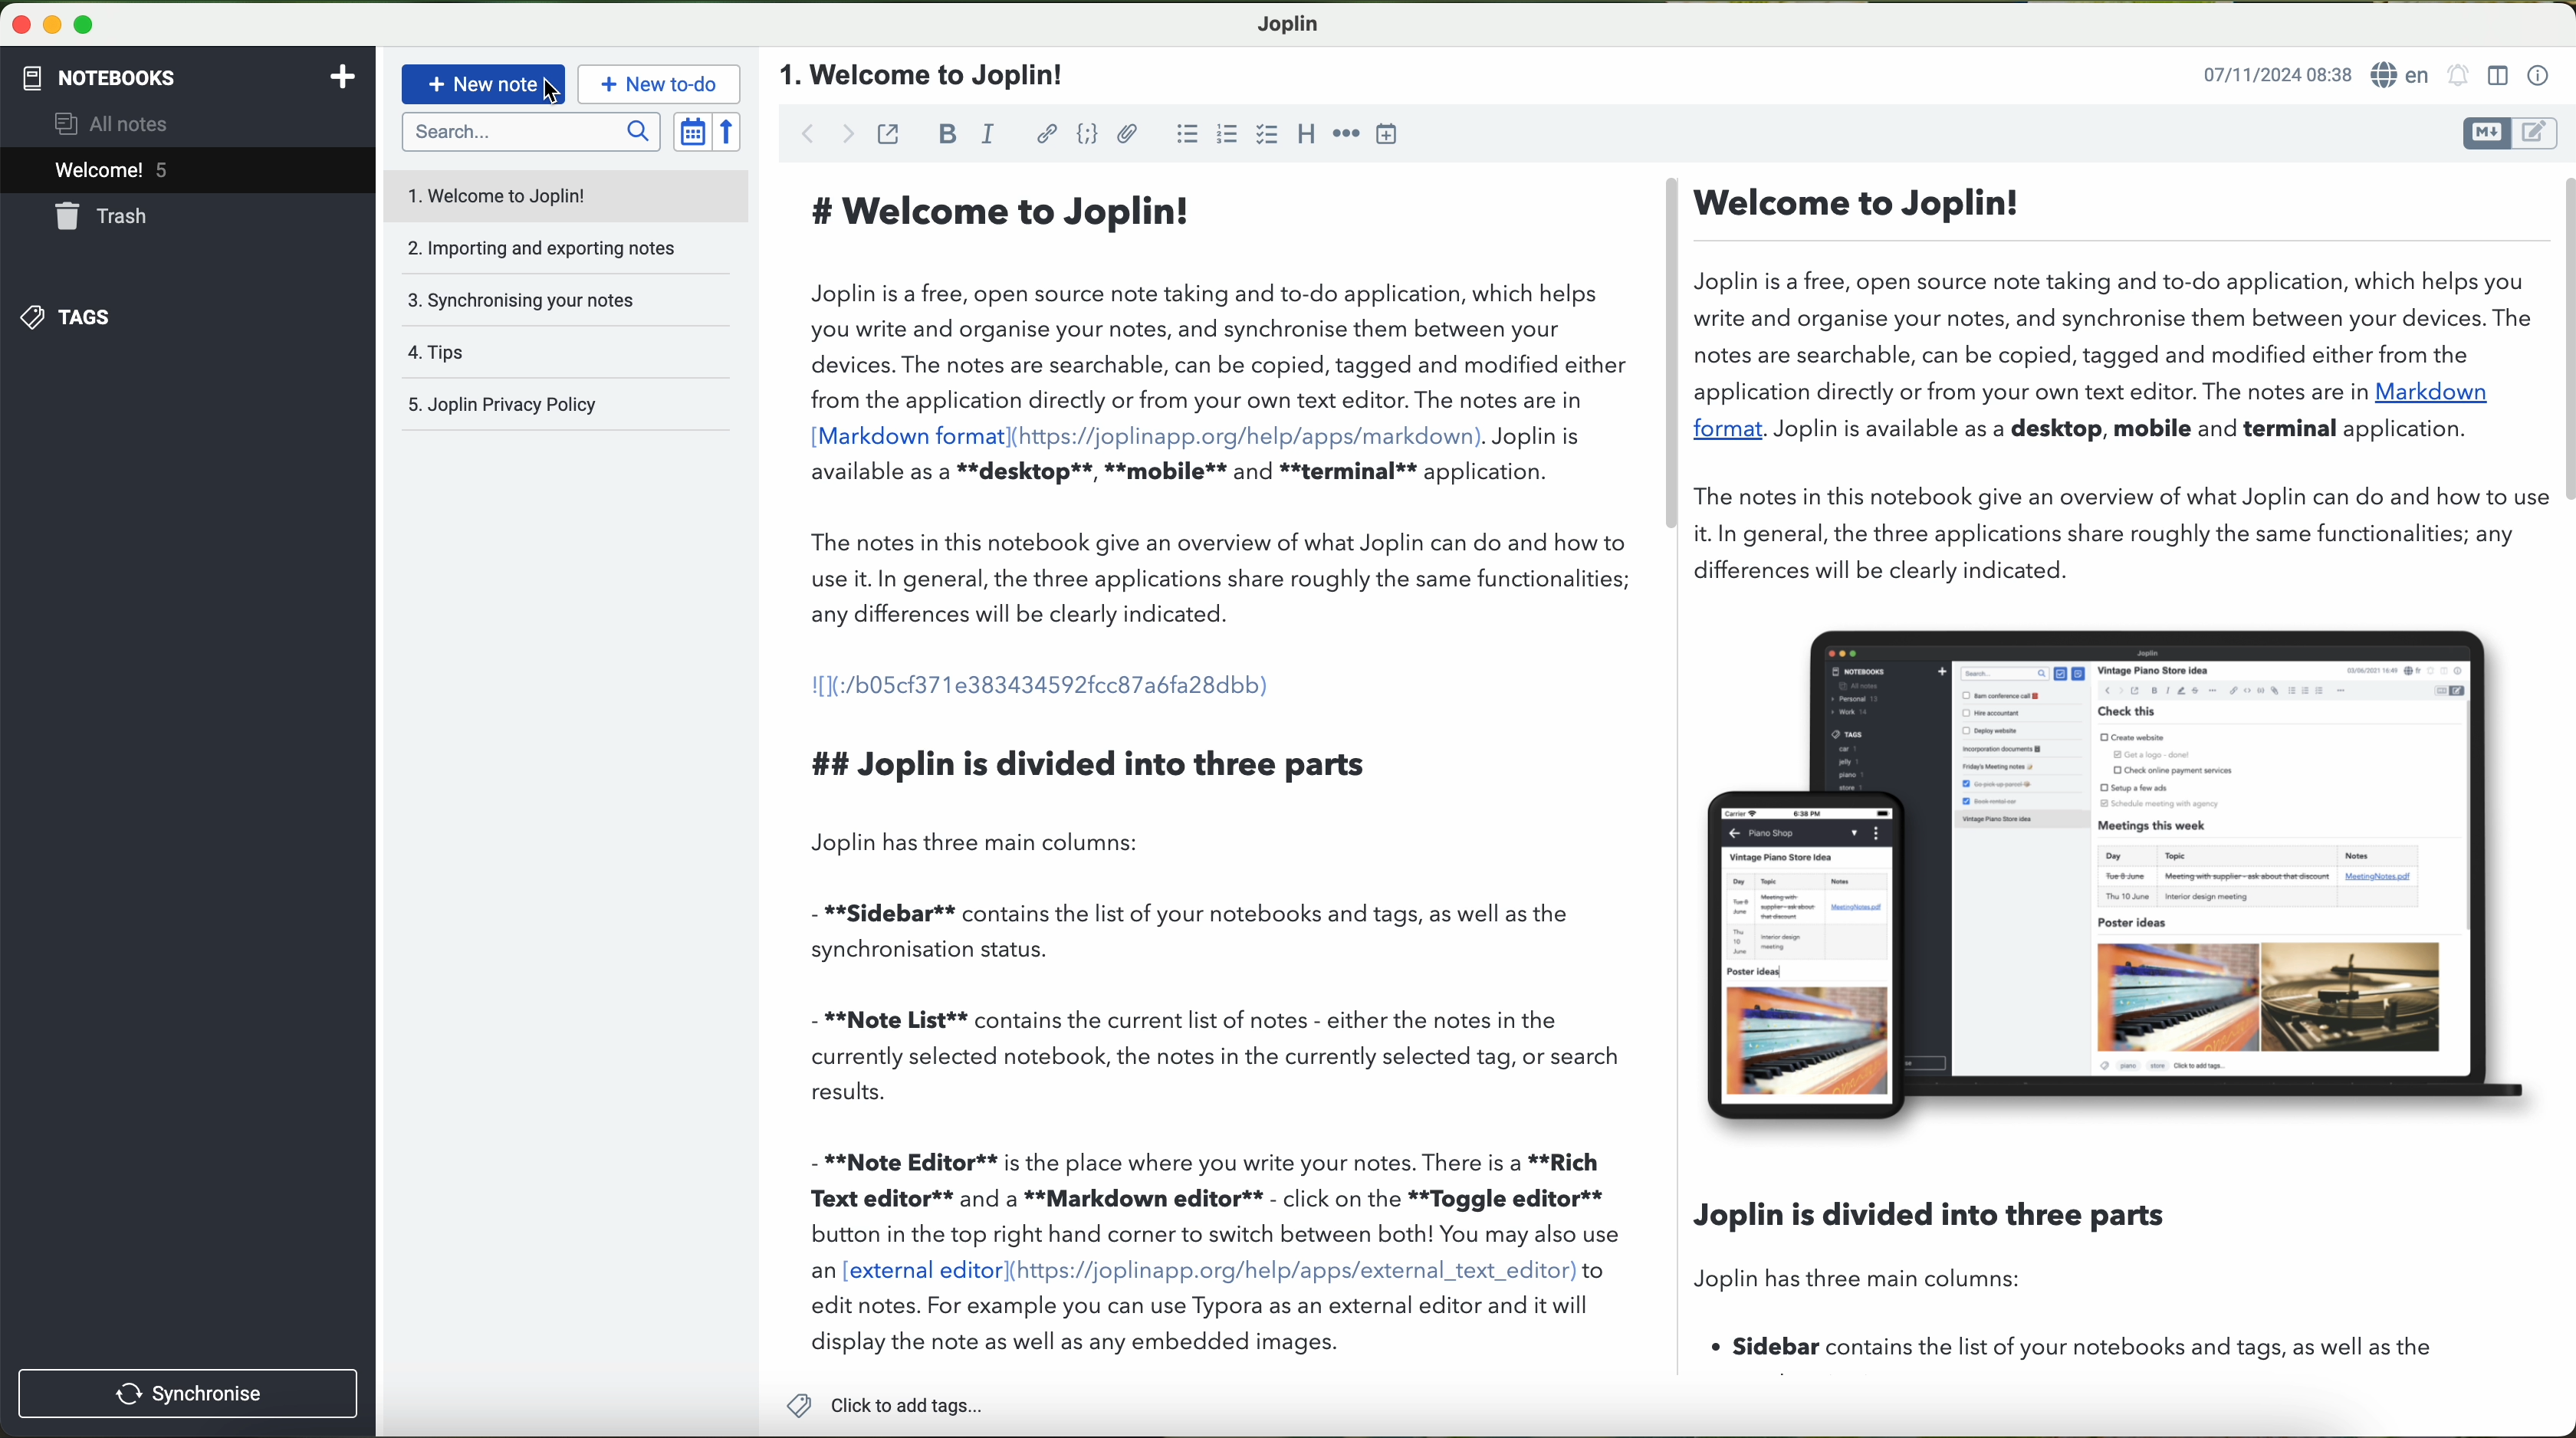 This screenshot has width=2576, height=1438. Describe the element at coordinates (1230, 132) in the screenshot. I see `numbered list` at that location.